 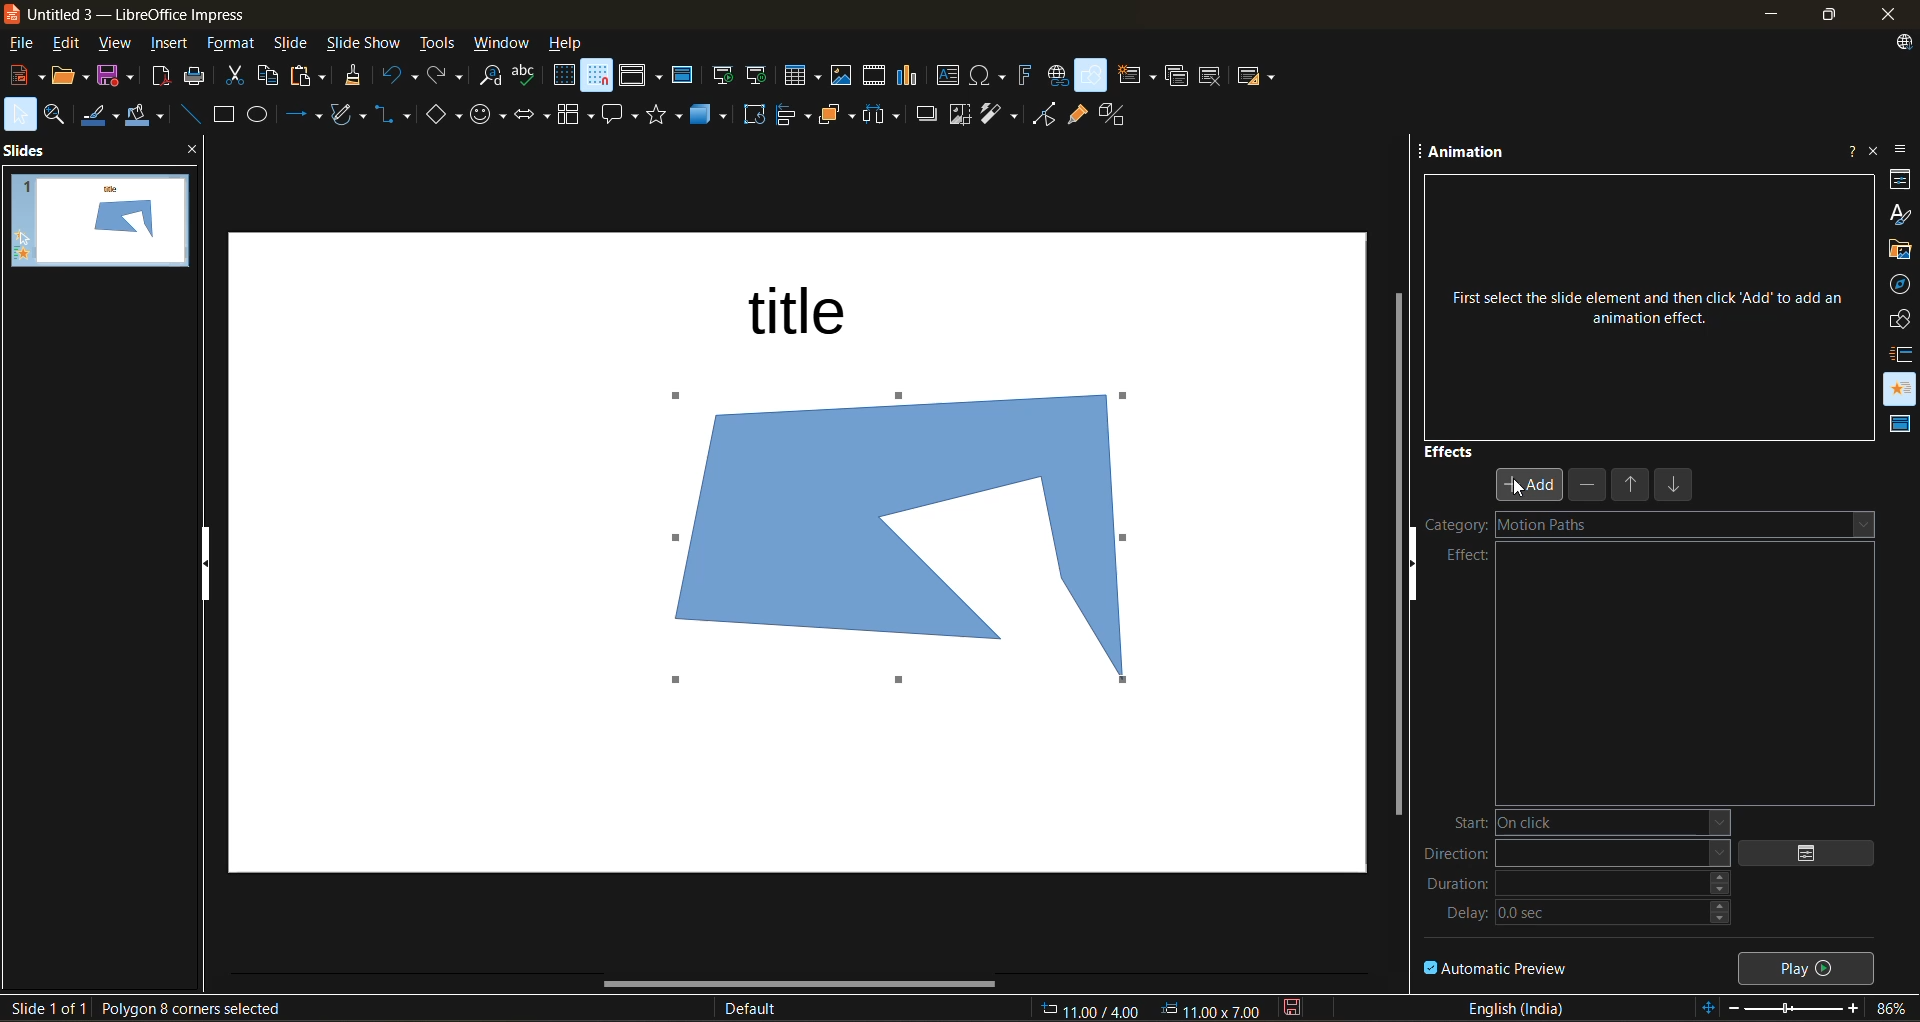 I want to click on basic shapes, so click(x=447, y=121).